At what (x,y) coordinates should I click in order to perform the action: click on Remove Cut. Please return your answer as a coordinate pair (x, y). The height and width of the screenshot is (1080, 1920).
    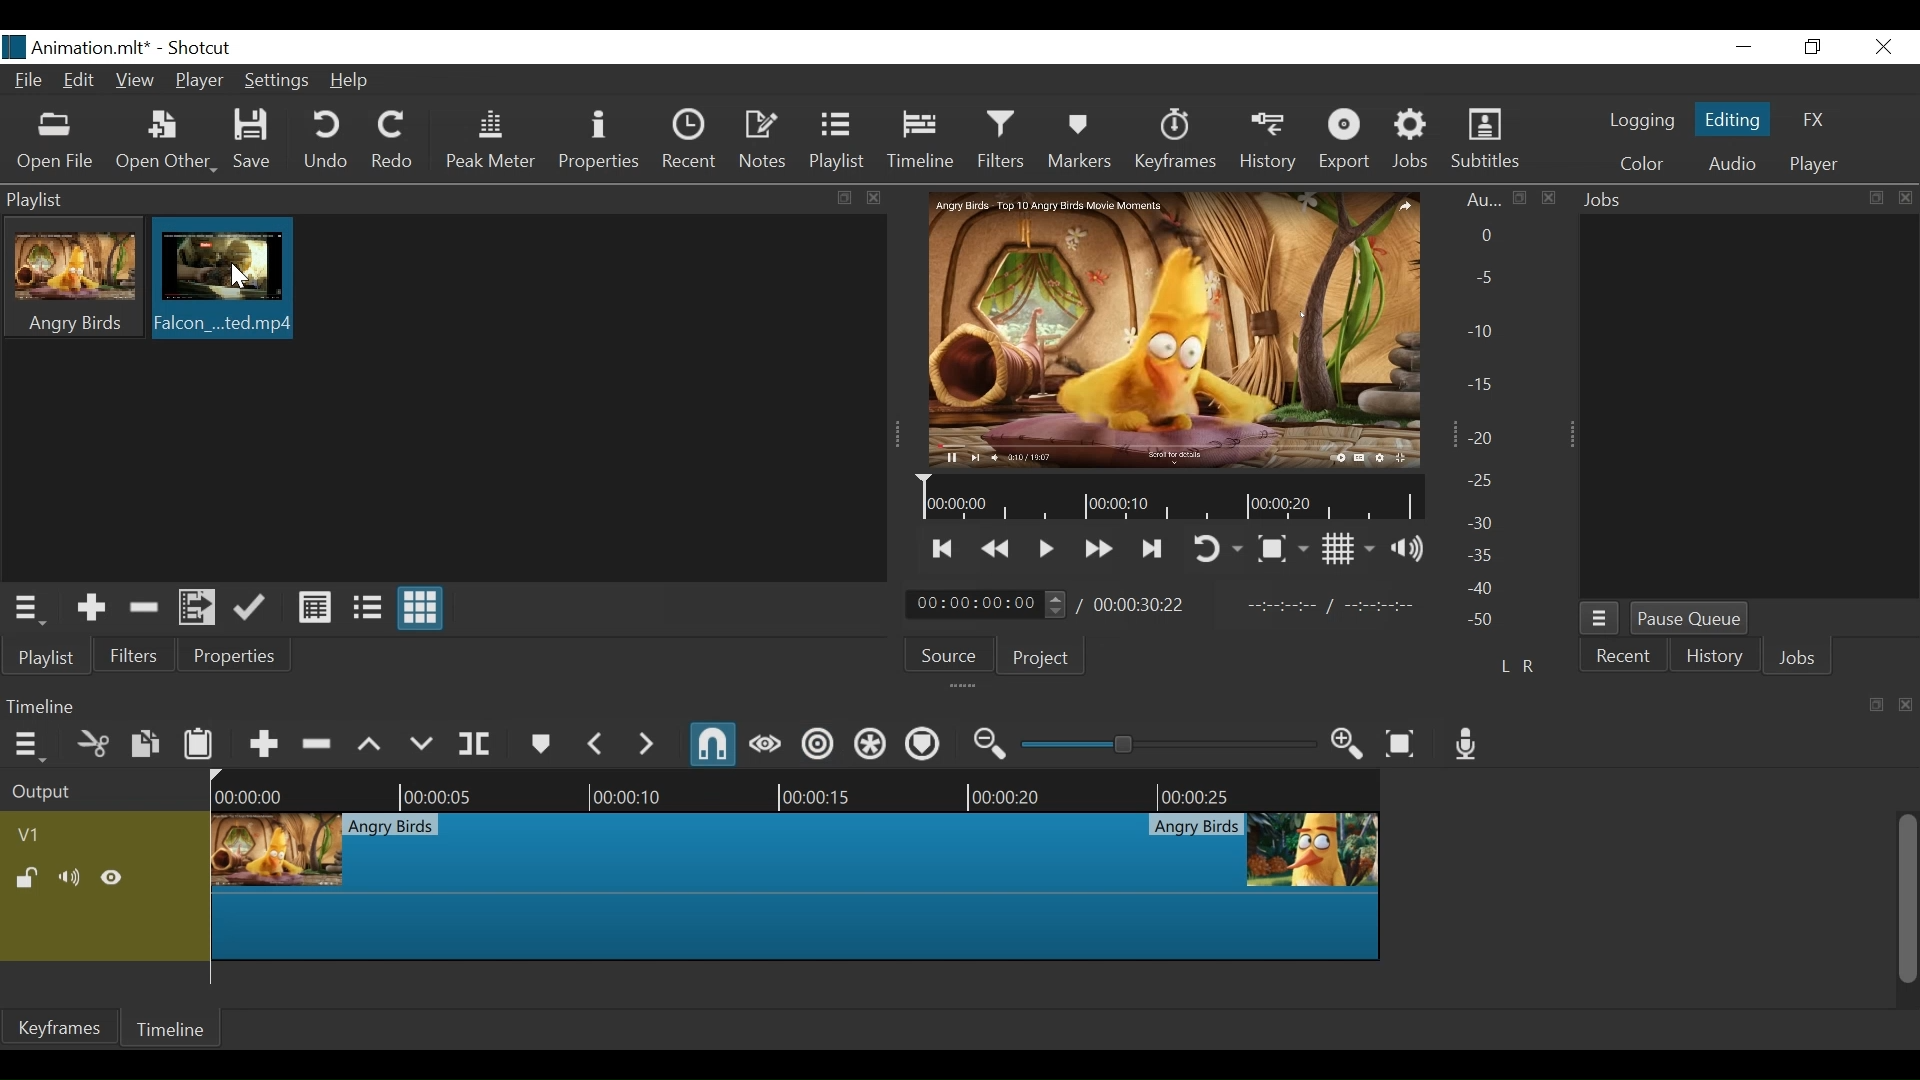
    Looking at the image, I should click on (145, 606).